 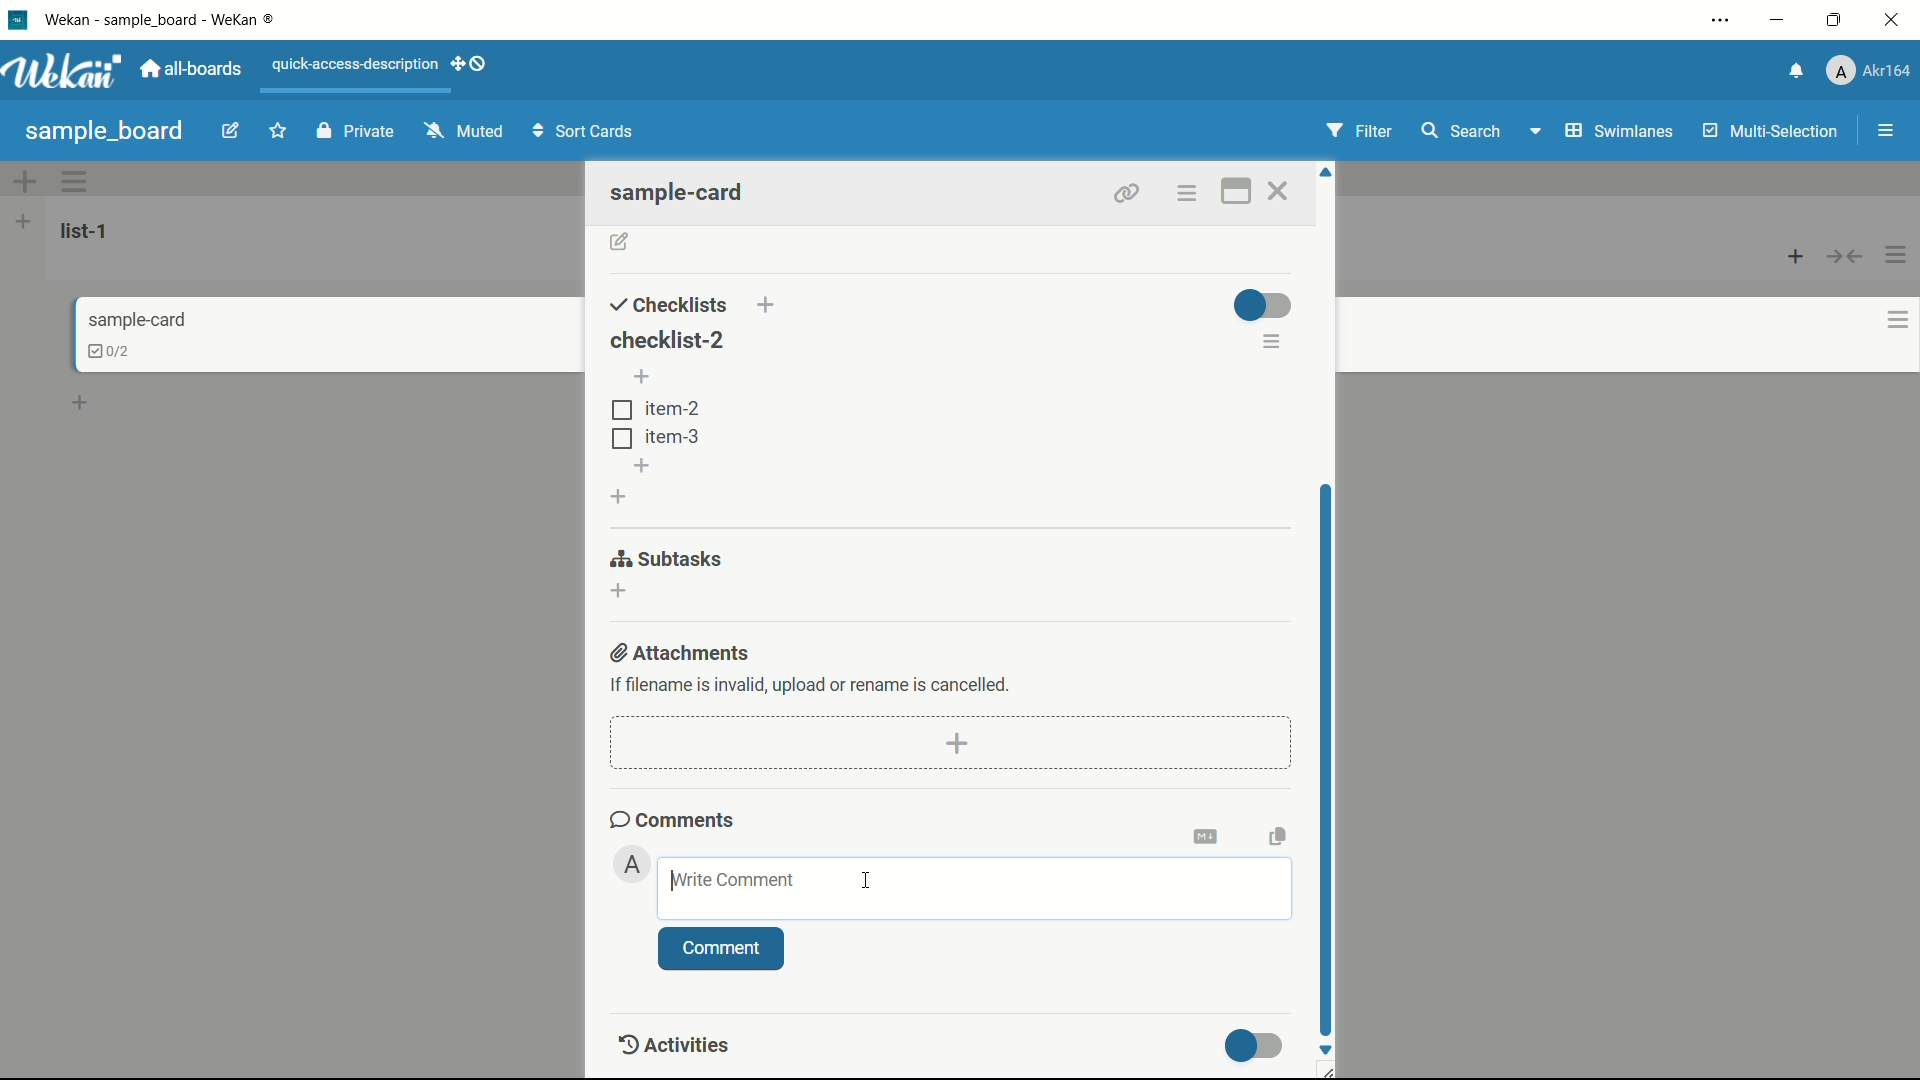 I want to click on quick-access-description, so click(x=355, y=65).